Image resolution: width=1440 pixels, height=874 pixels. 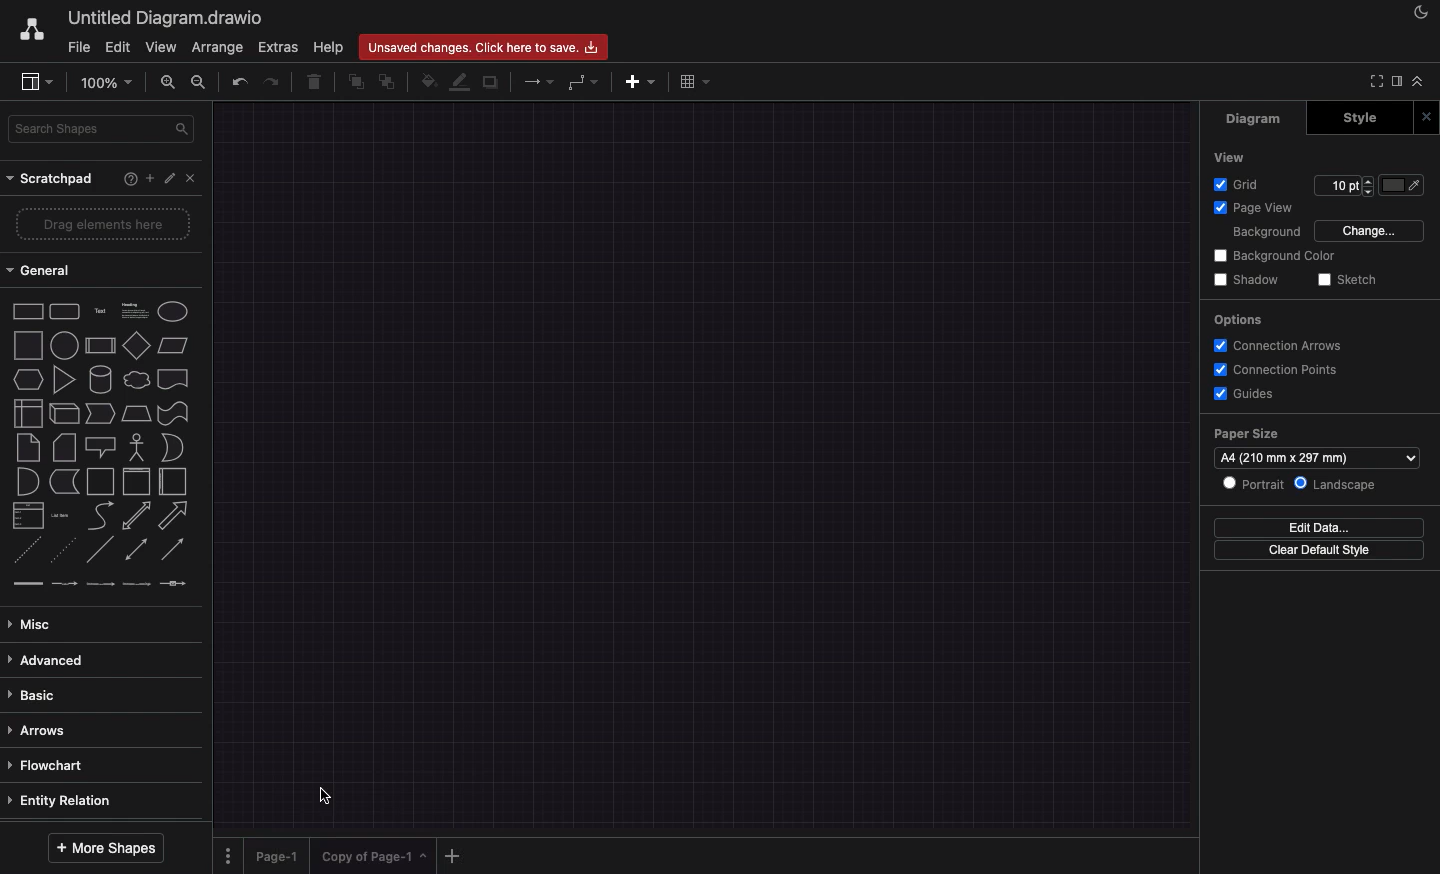 What do you see at coordinates (28, 583) in the screenshot?
I see `link` at bounding box center [28, 583].